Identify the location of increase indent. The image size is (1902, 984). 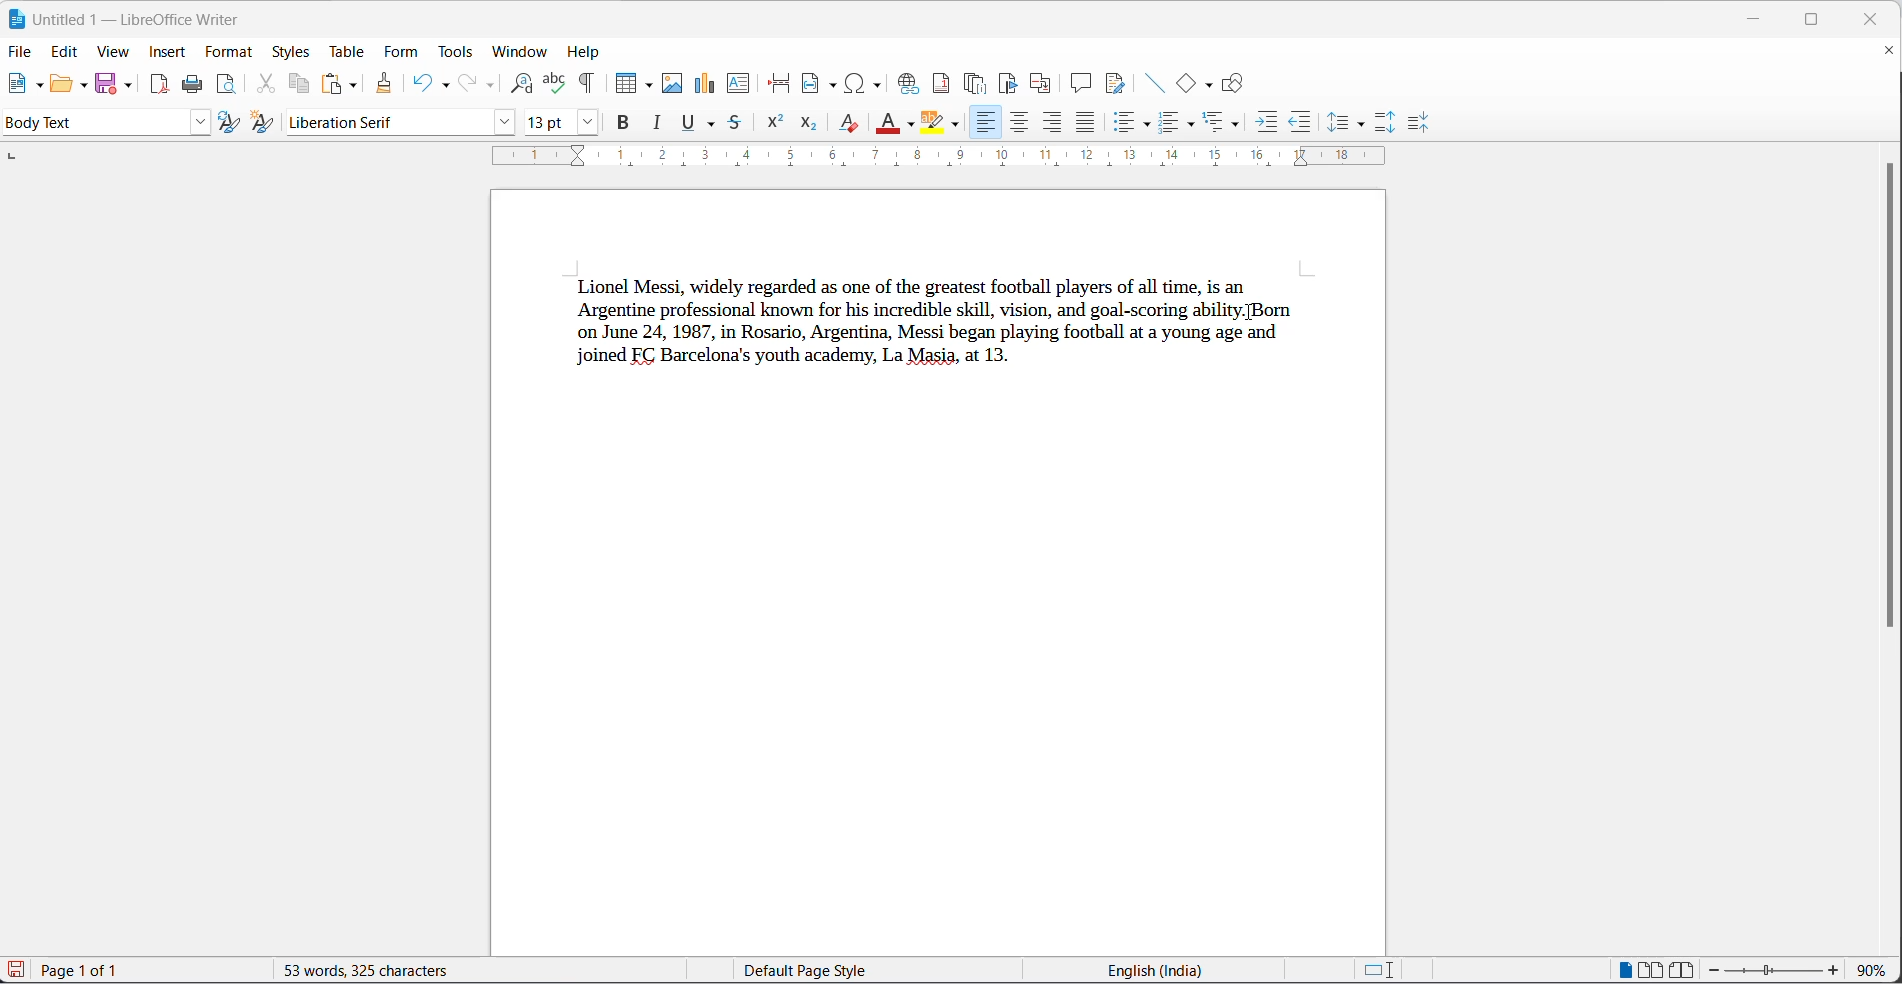
(1267, 119).